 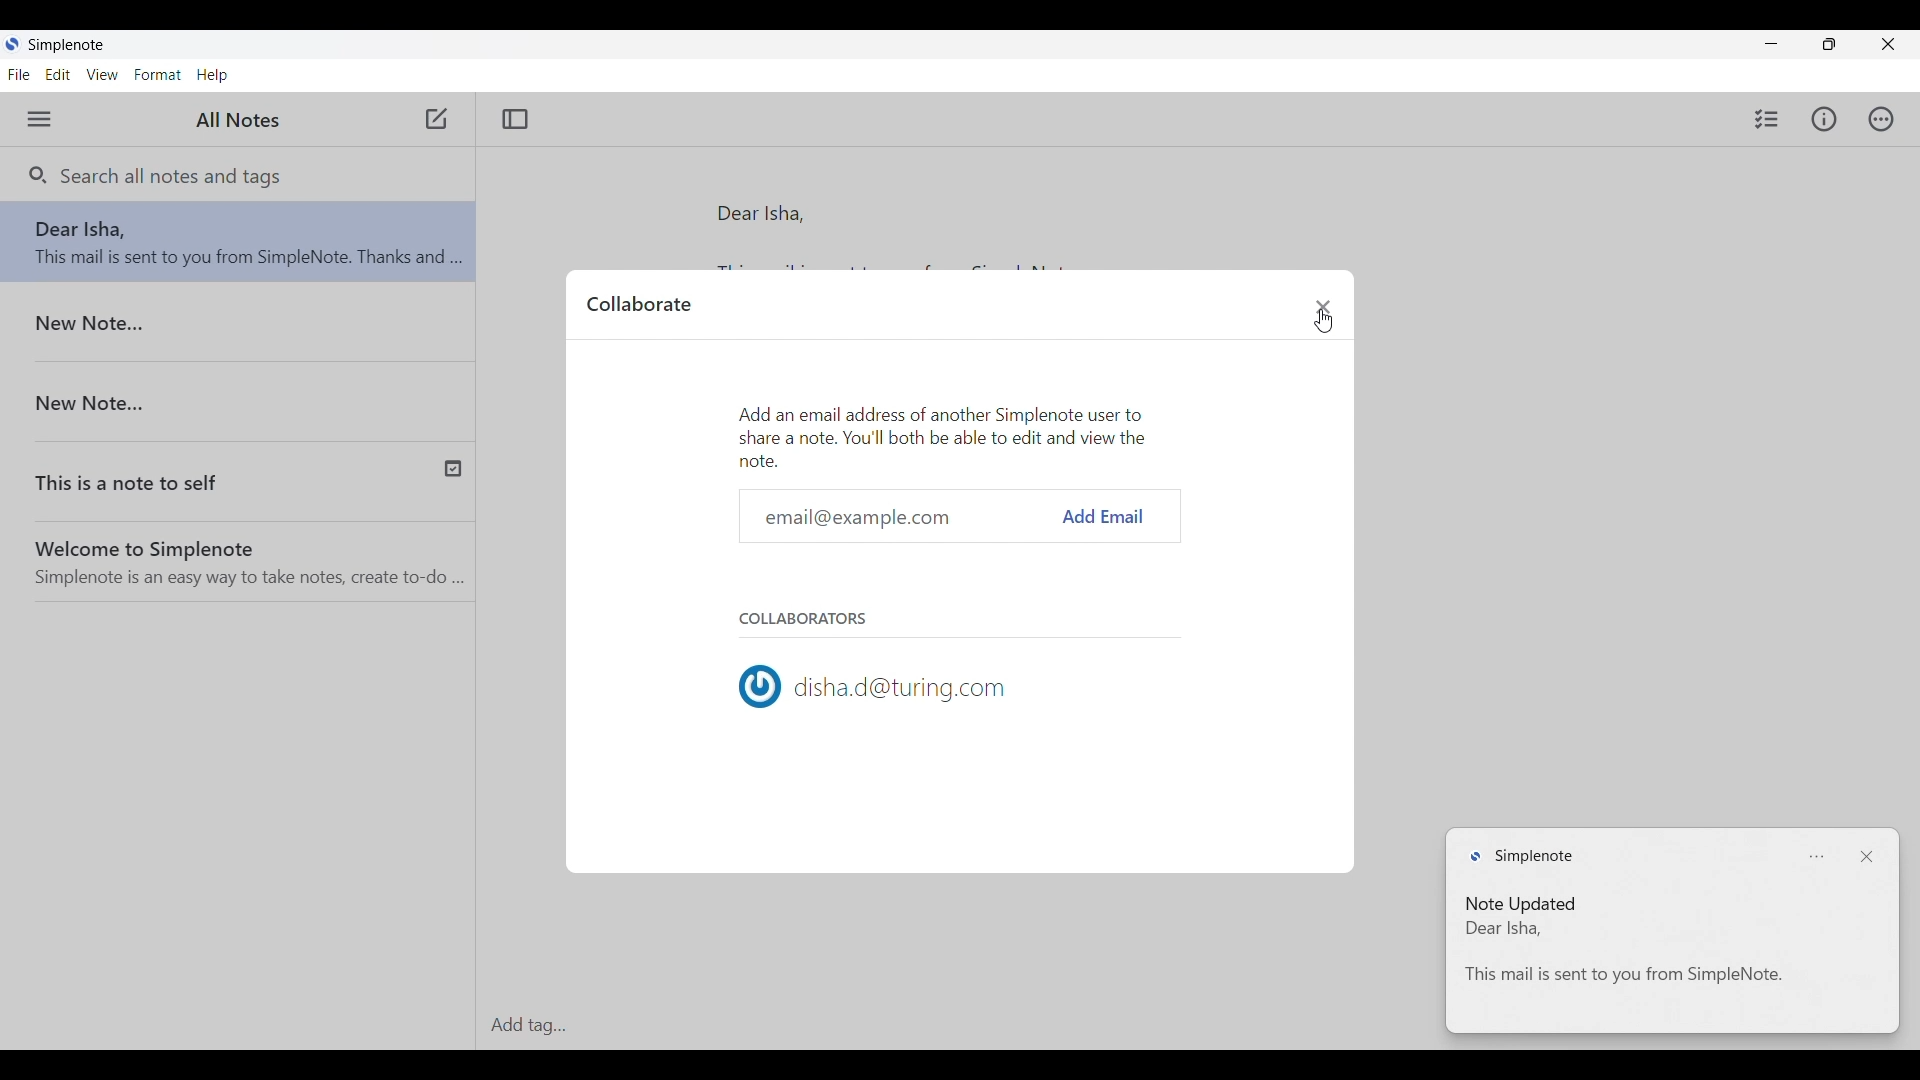 What do you see at coordinates (1829, 44) in the screenshot?
I see `Show interface in a smaller tab` at bounding box center [1829, 44].